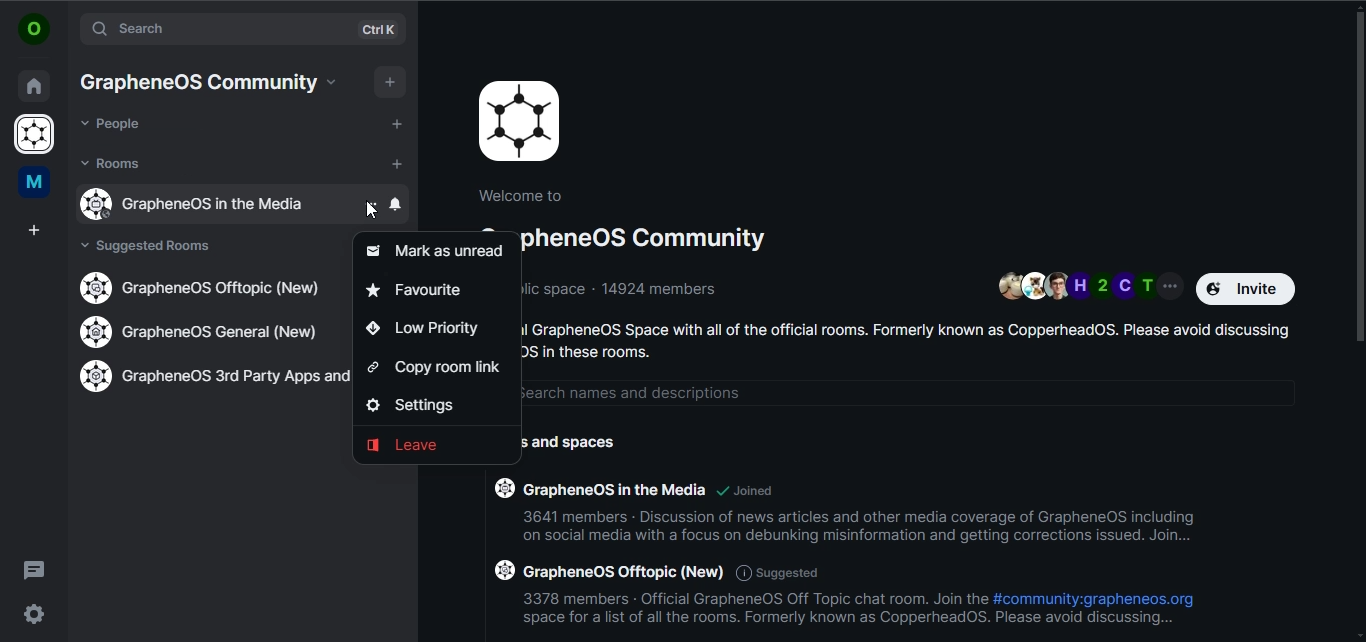 The image size is (1366, 642). I want to click on add , so click(397, 123).